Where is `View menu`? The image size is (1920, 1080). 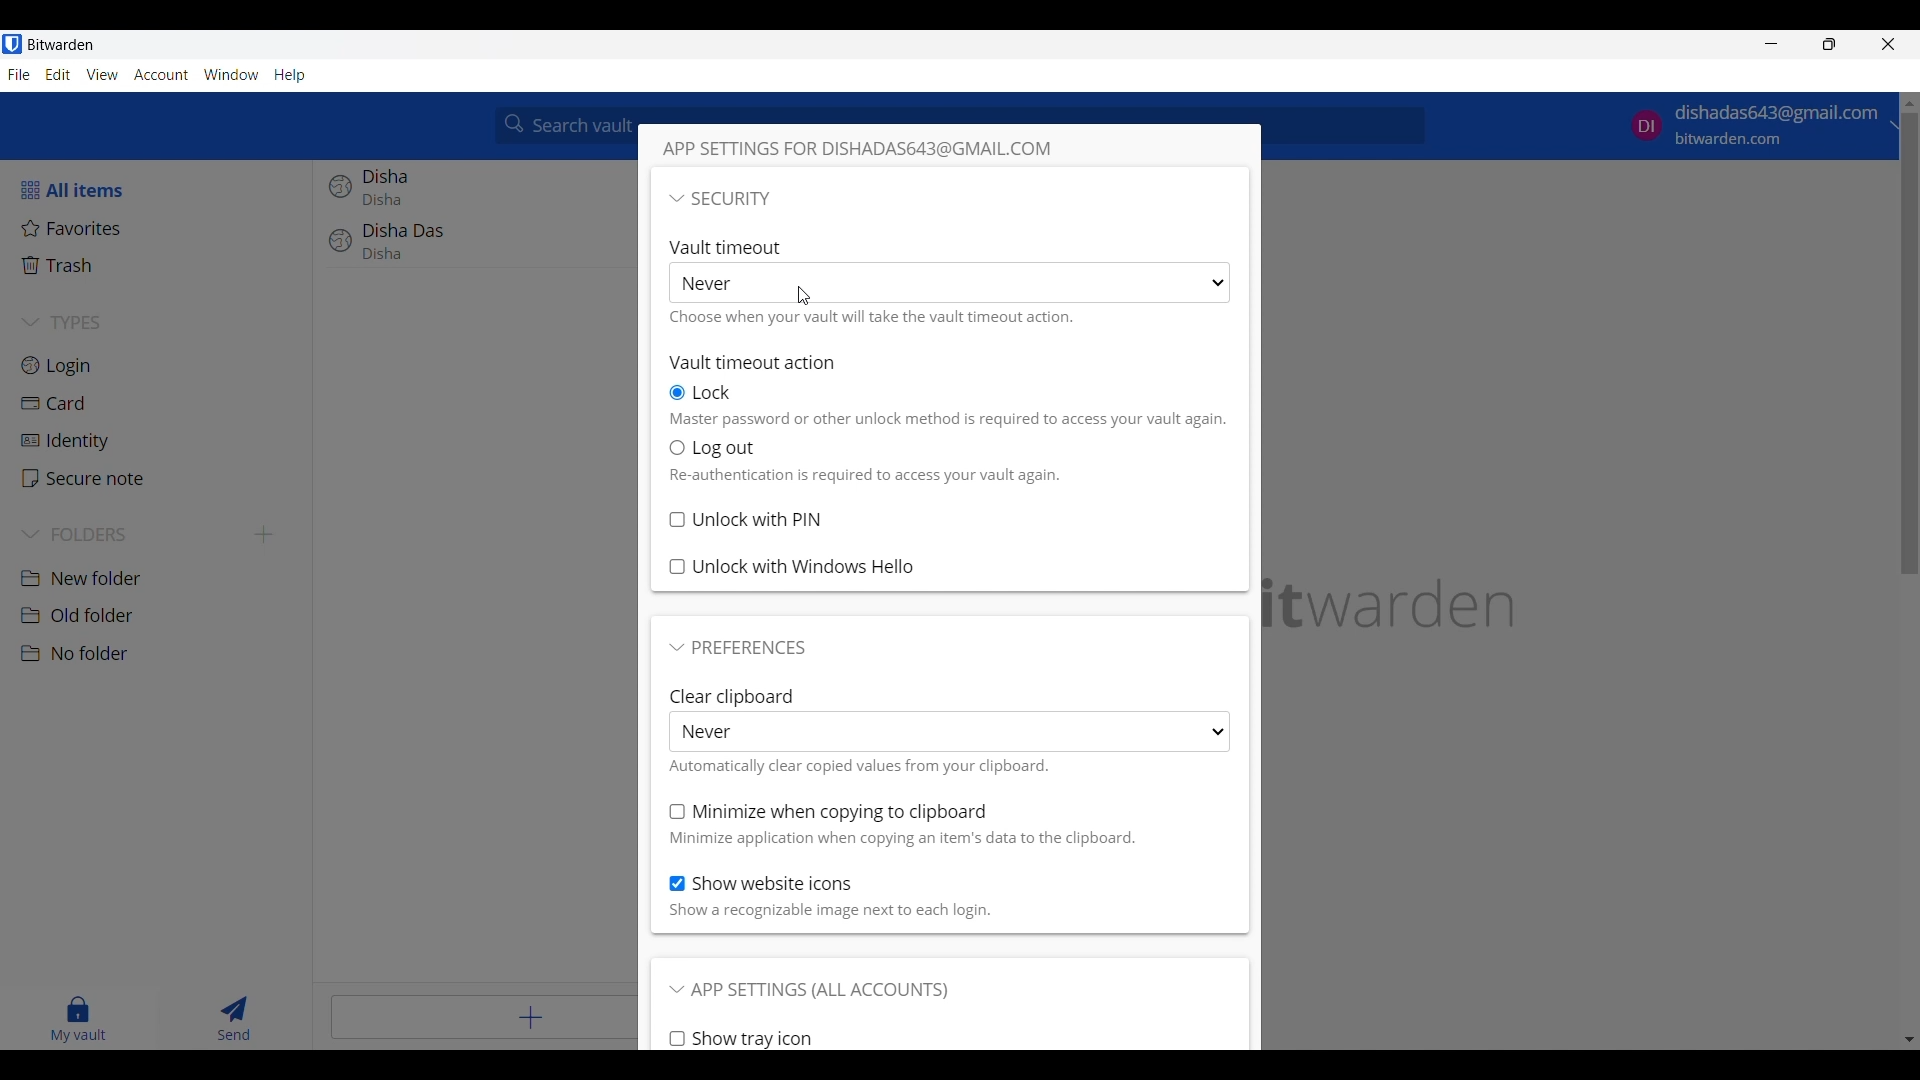
View menu is located at coordinates (102, 75).